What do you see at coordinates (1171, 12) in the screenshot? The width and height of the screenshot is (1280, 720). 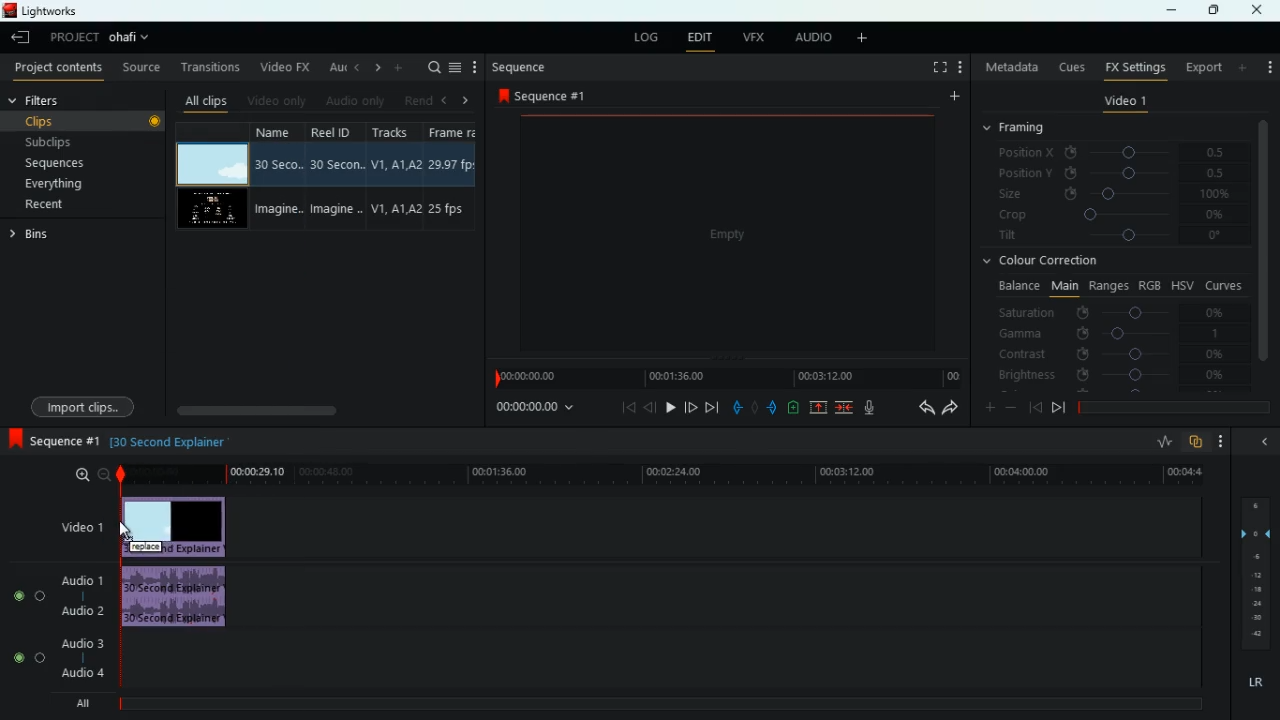 I see `minimize` at bounding box center [1171, 12].